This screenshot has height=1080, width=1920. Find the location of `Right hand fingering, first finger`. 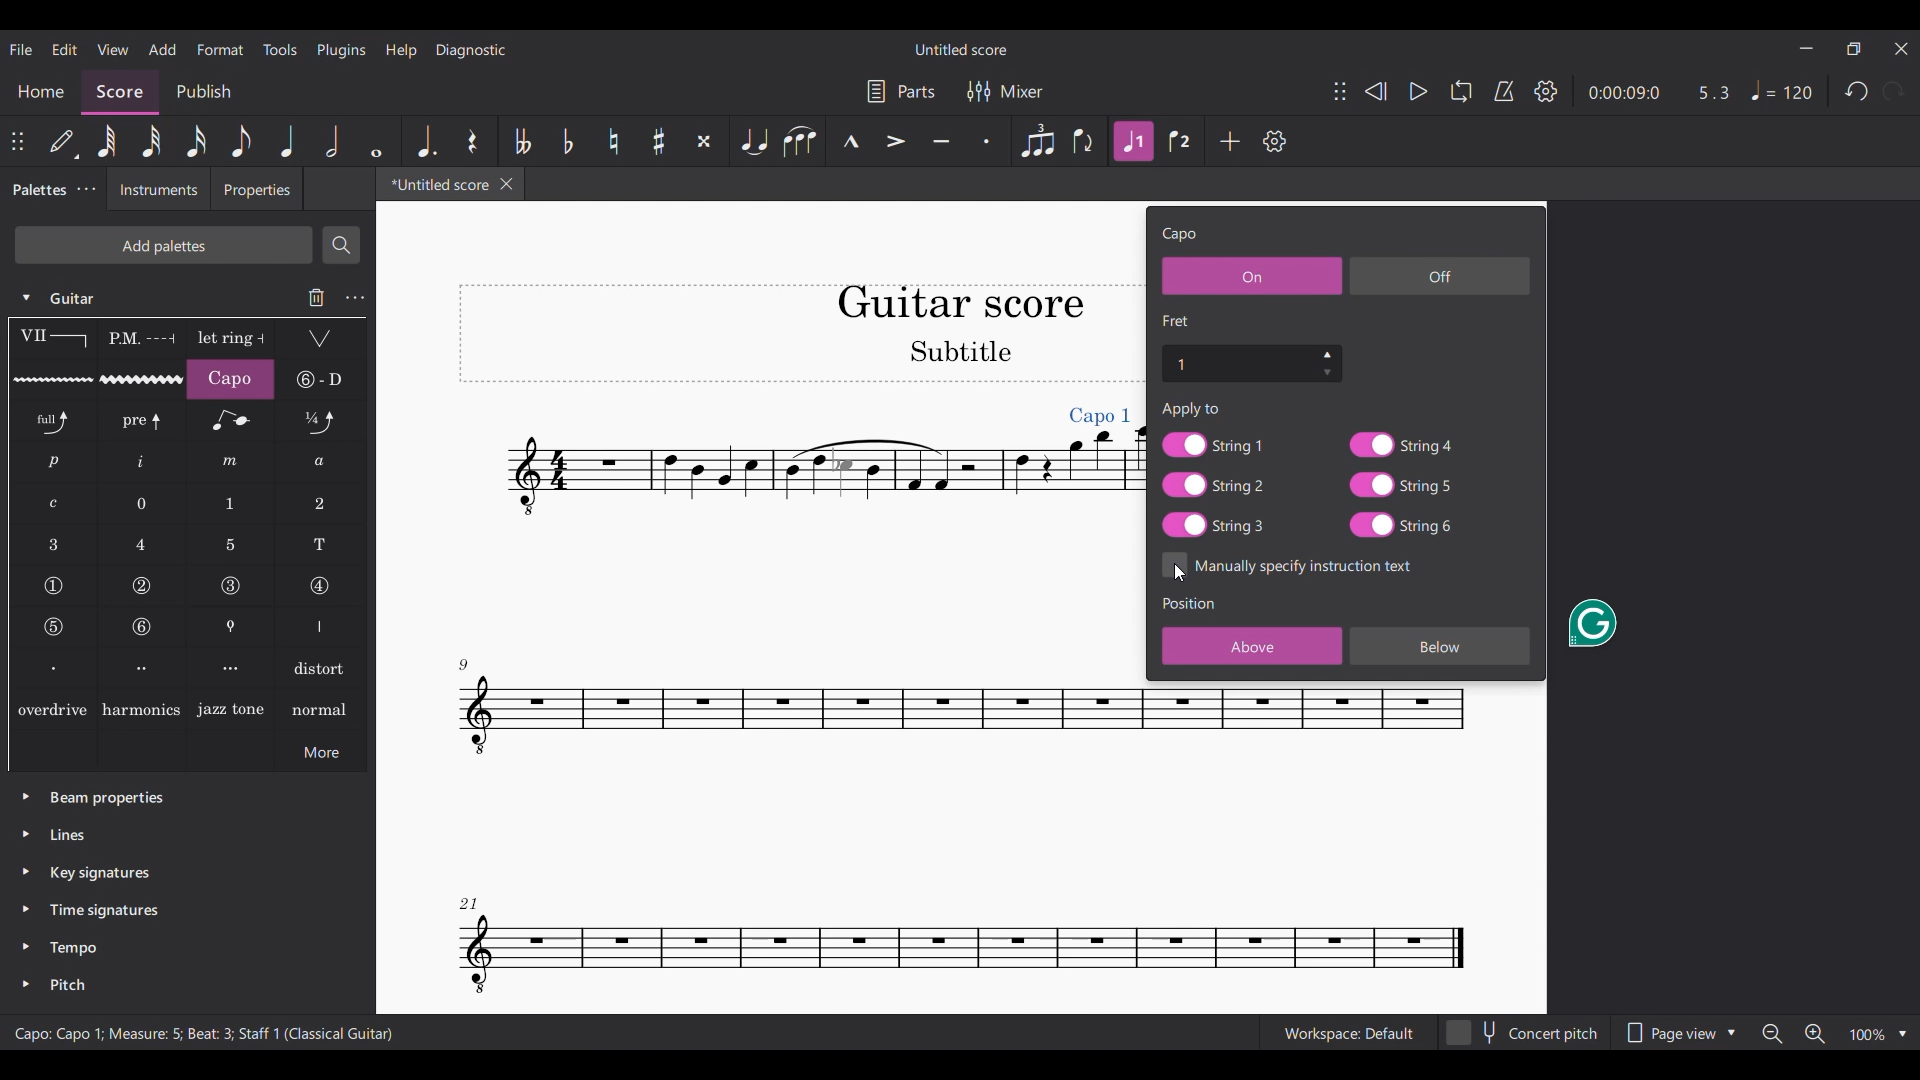

Right hand fingering, first finger is located at coordinates (52, 667).